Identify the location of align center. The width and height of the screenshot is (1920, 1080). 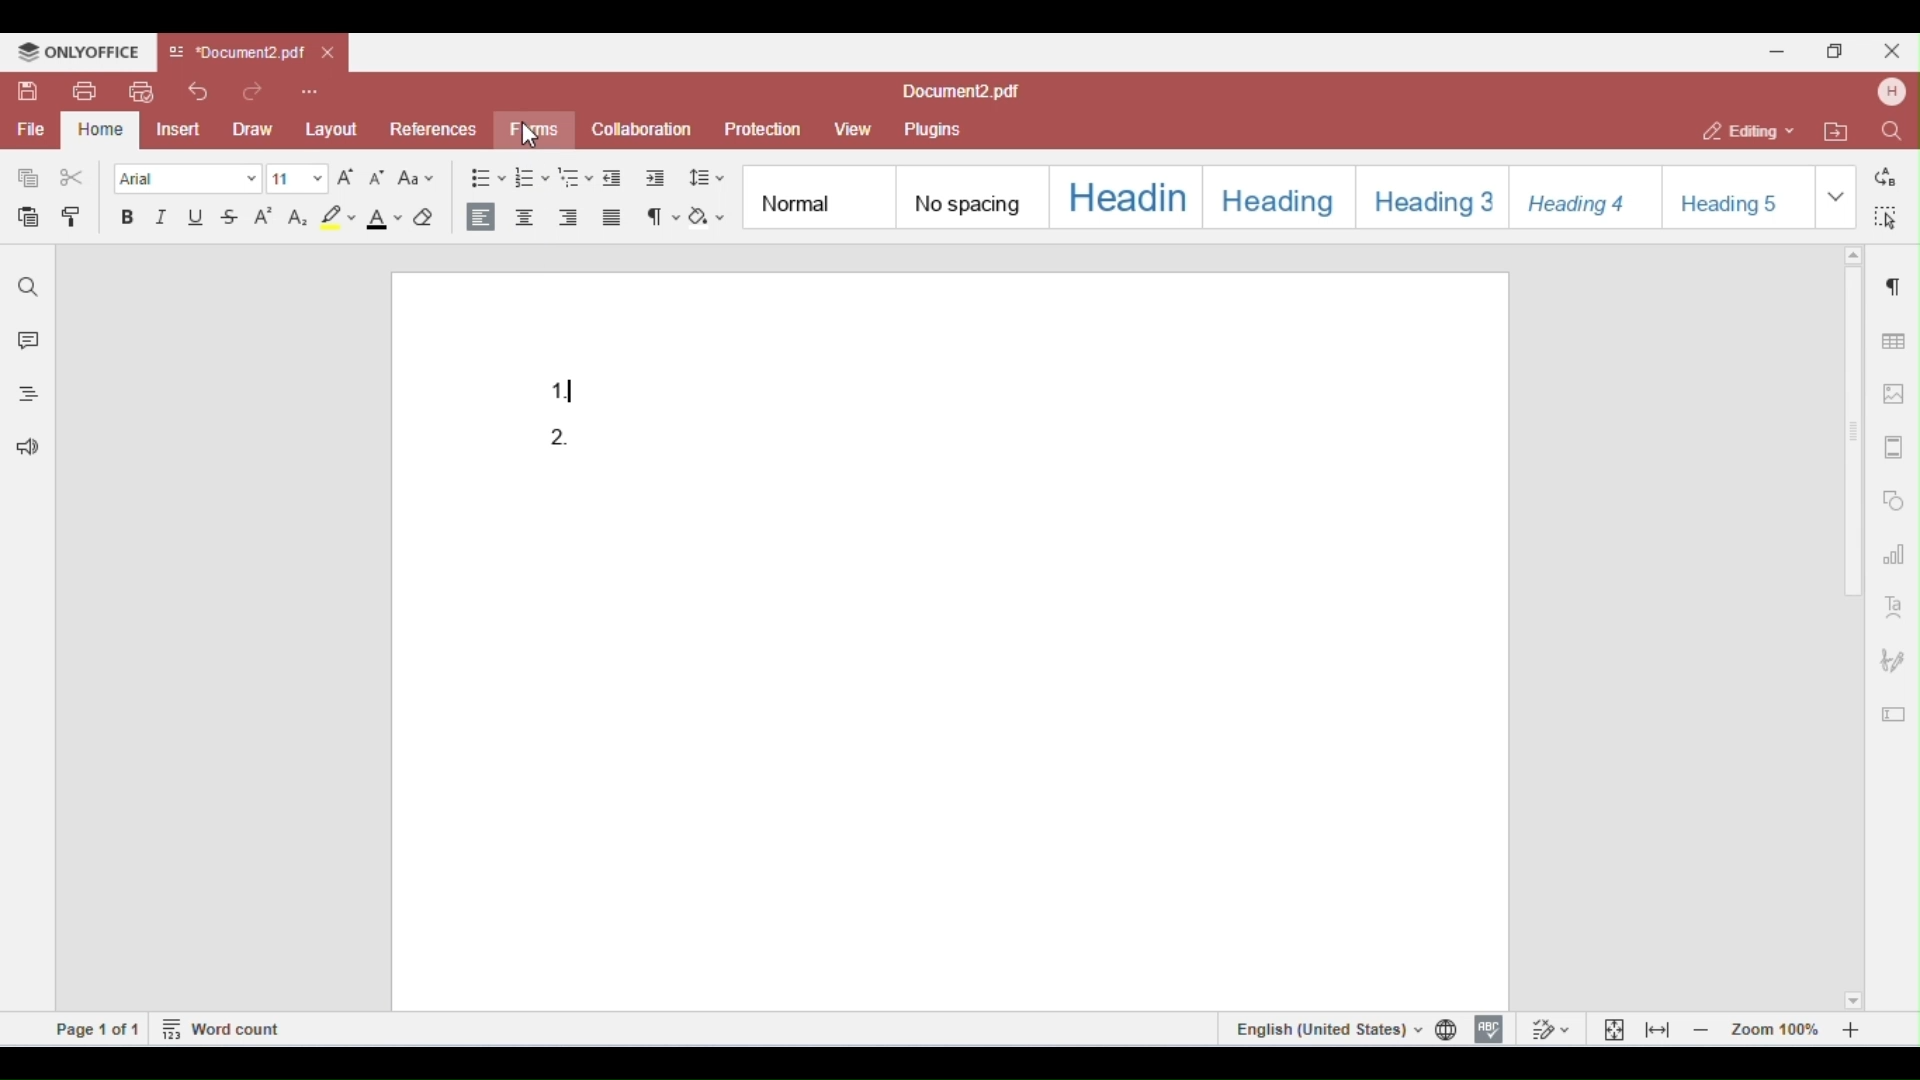
(524, 218).